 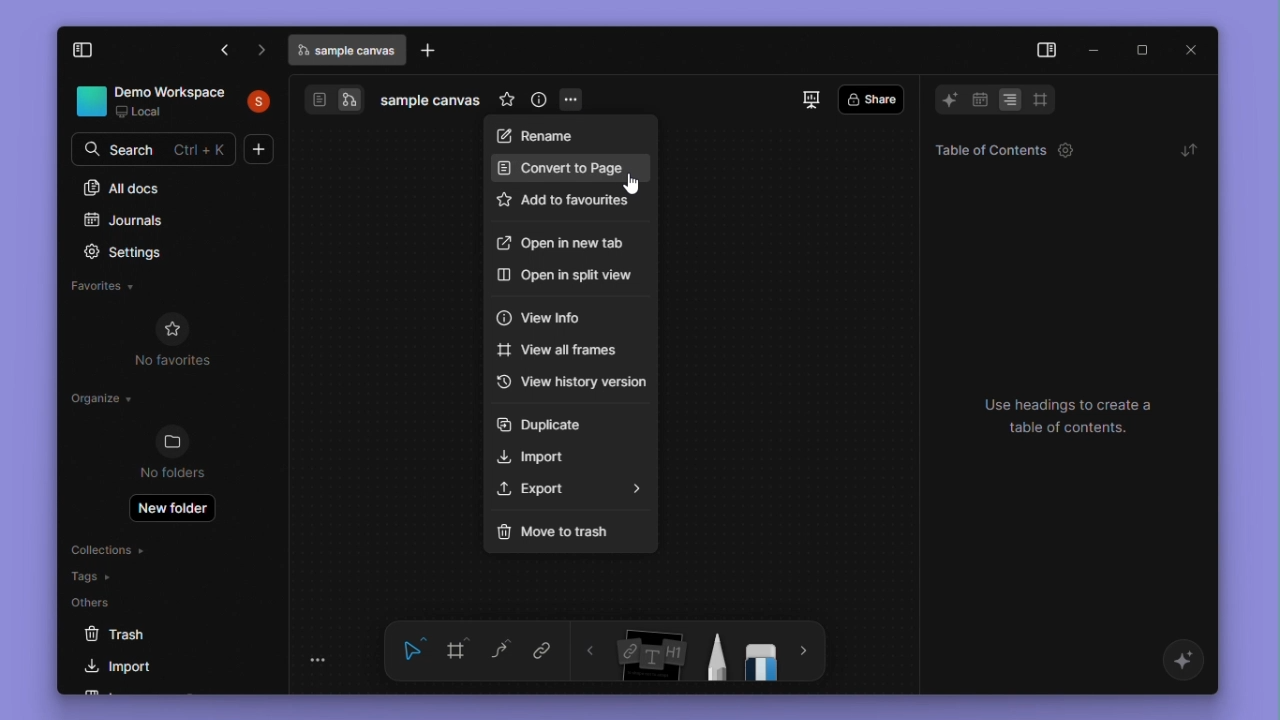 I want to click on Collapse side pane, so click(x=1045, y=51).